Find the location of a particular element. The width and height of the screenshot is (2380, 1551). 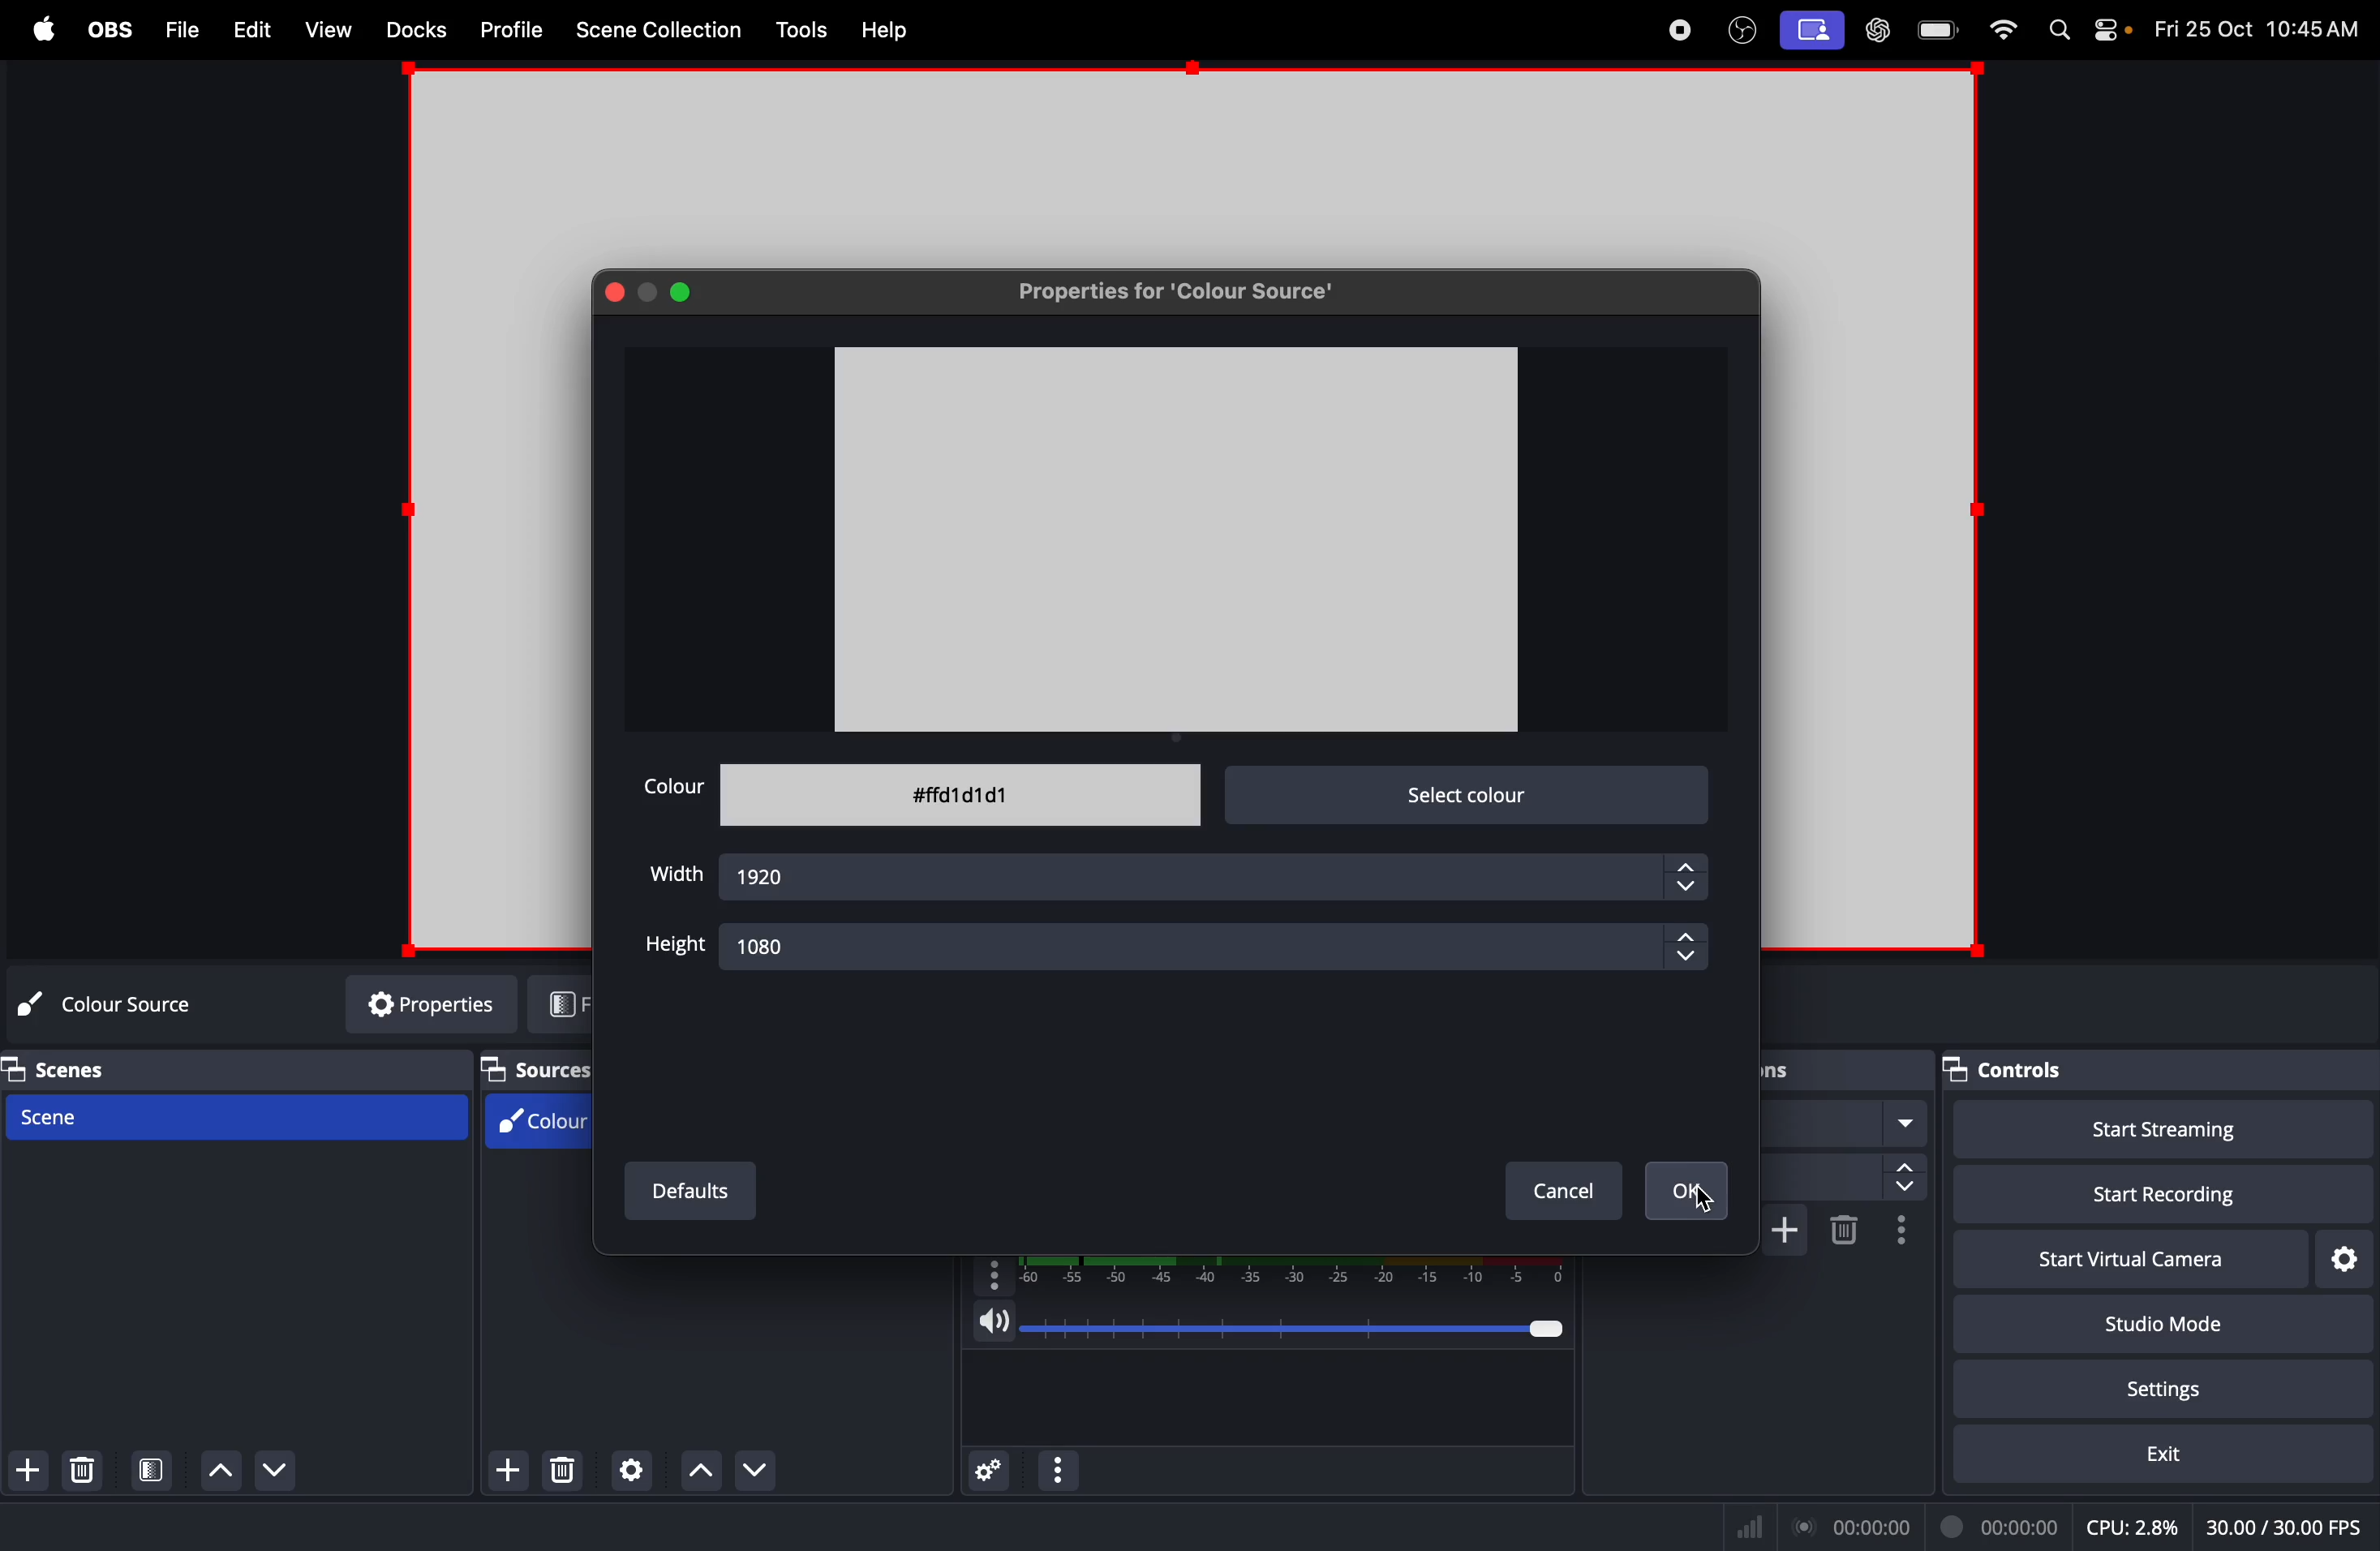

start recording is located at coordinates (2141, 1191).